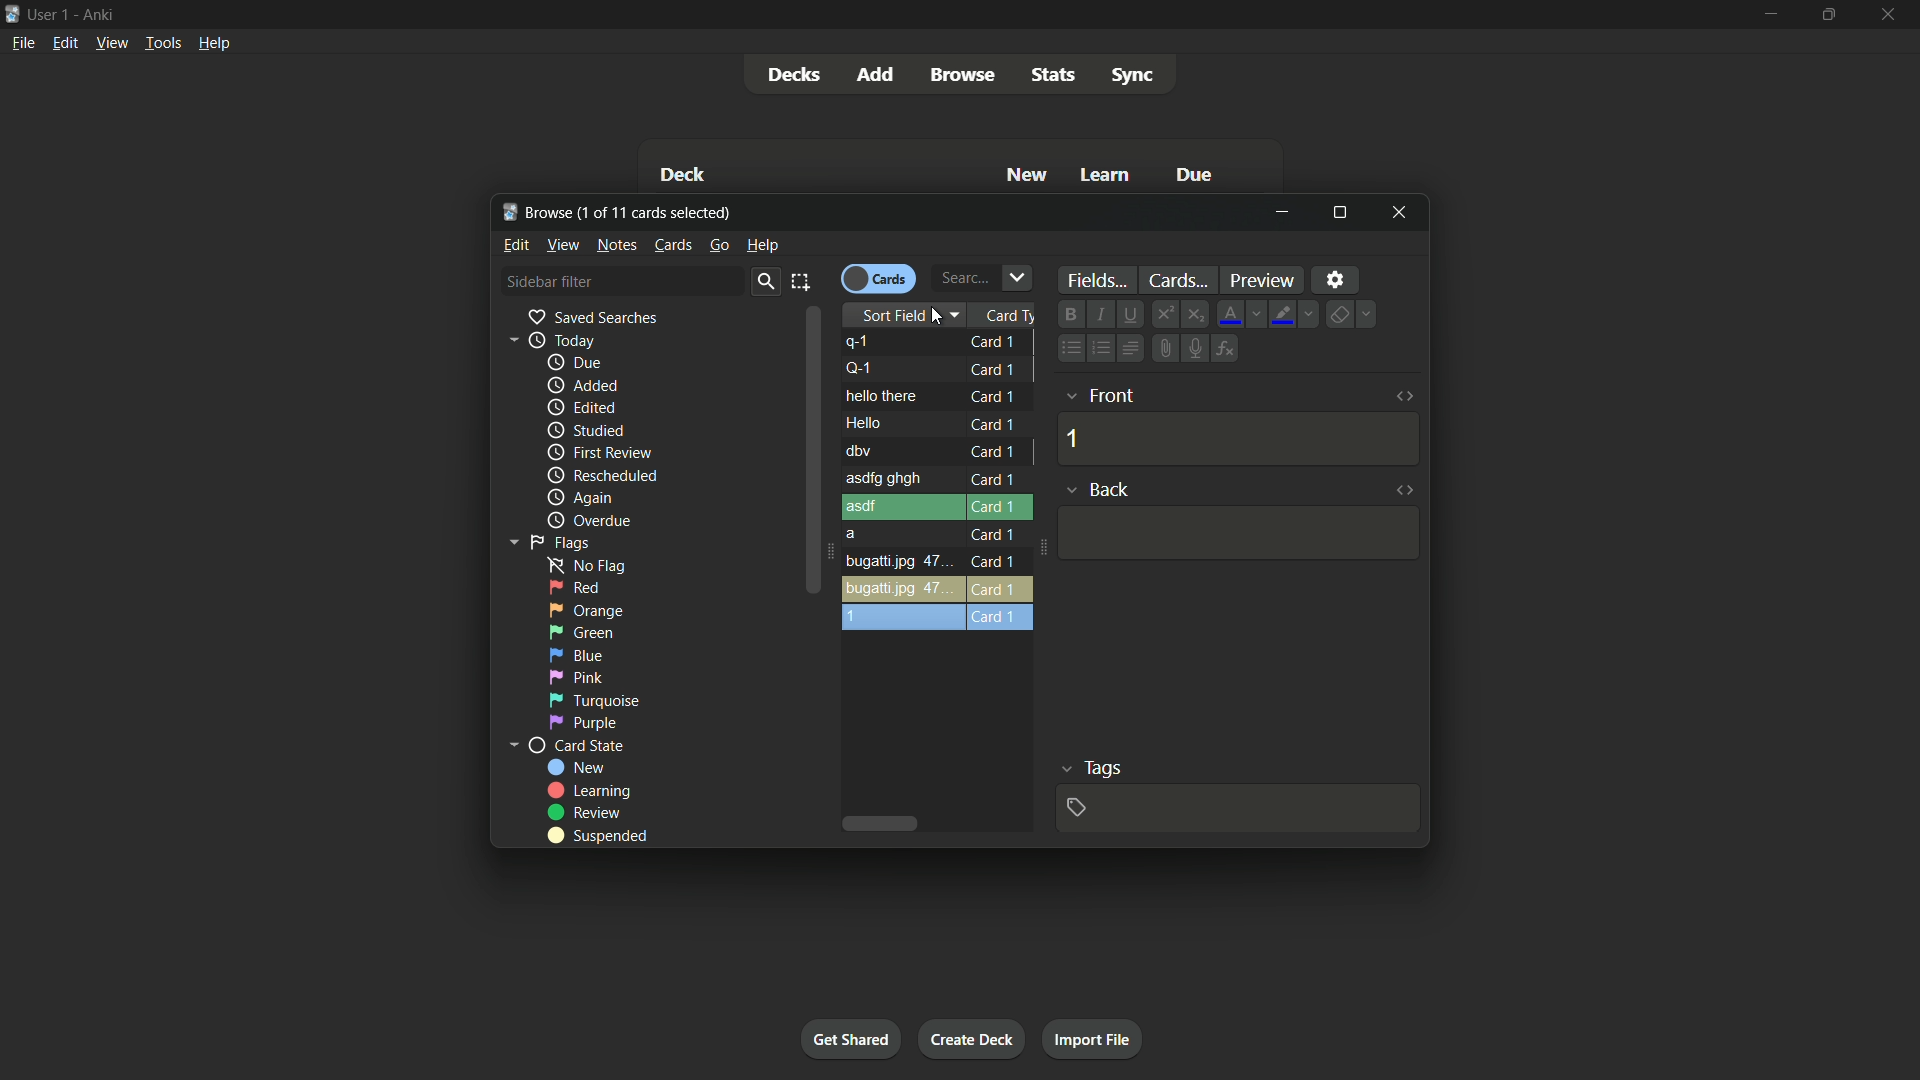 This screenshot has height=1080, width=1920. What do you see at coordinates (586, 722) in the screenshot?
I see `purple` at bounding box center [586, 722].